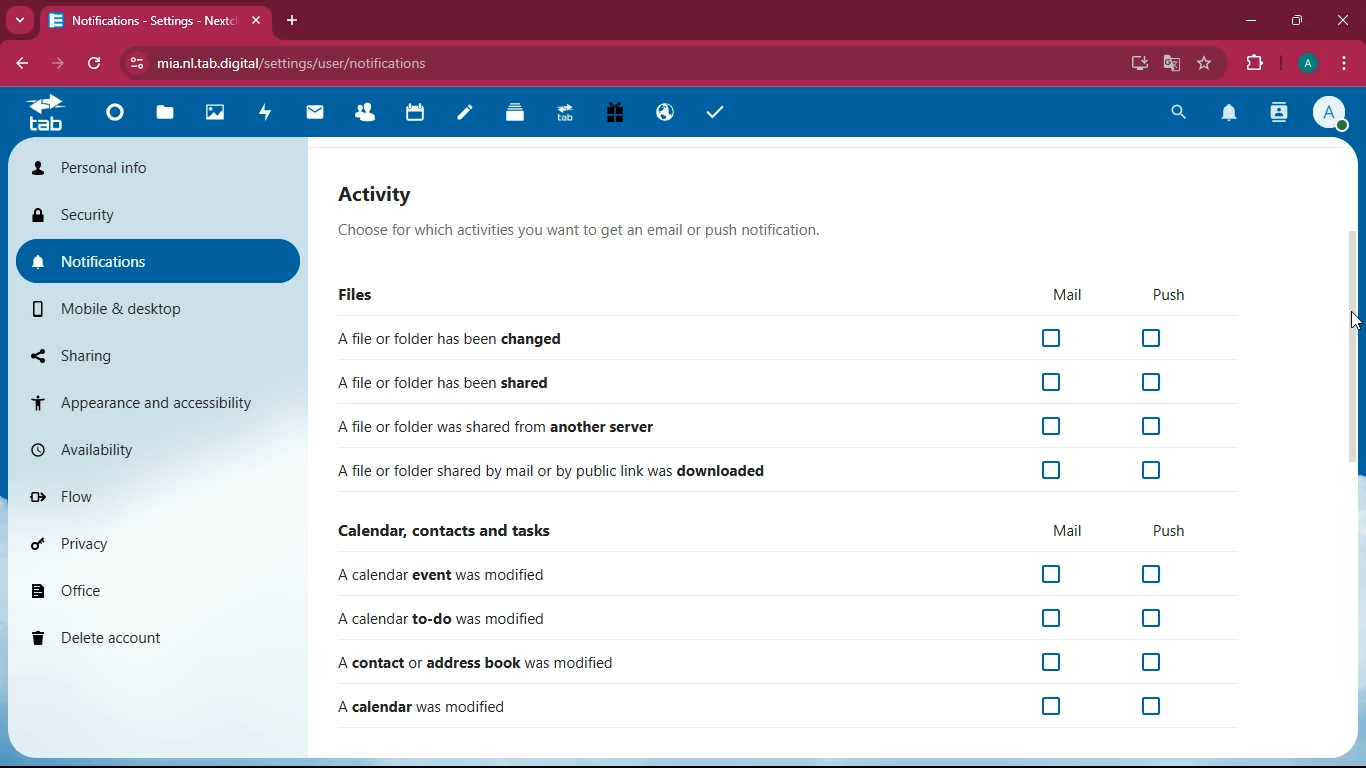 The height and width of the screenshot is (768, 1366). Describe the element at coordinates (157, 262) in the screenshot. I see `notifications` at that location.